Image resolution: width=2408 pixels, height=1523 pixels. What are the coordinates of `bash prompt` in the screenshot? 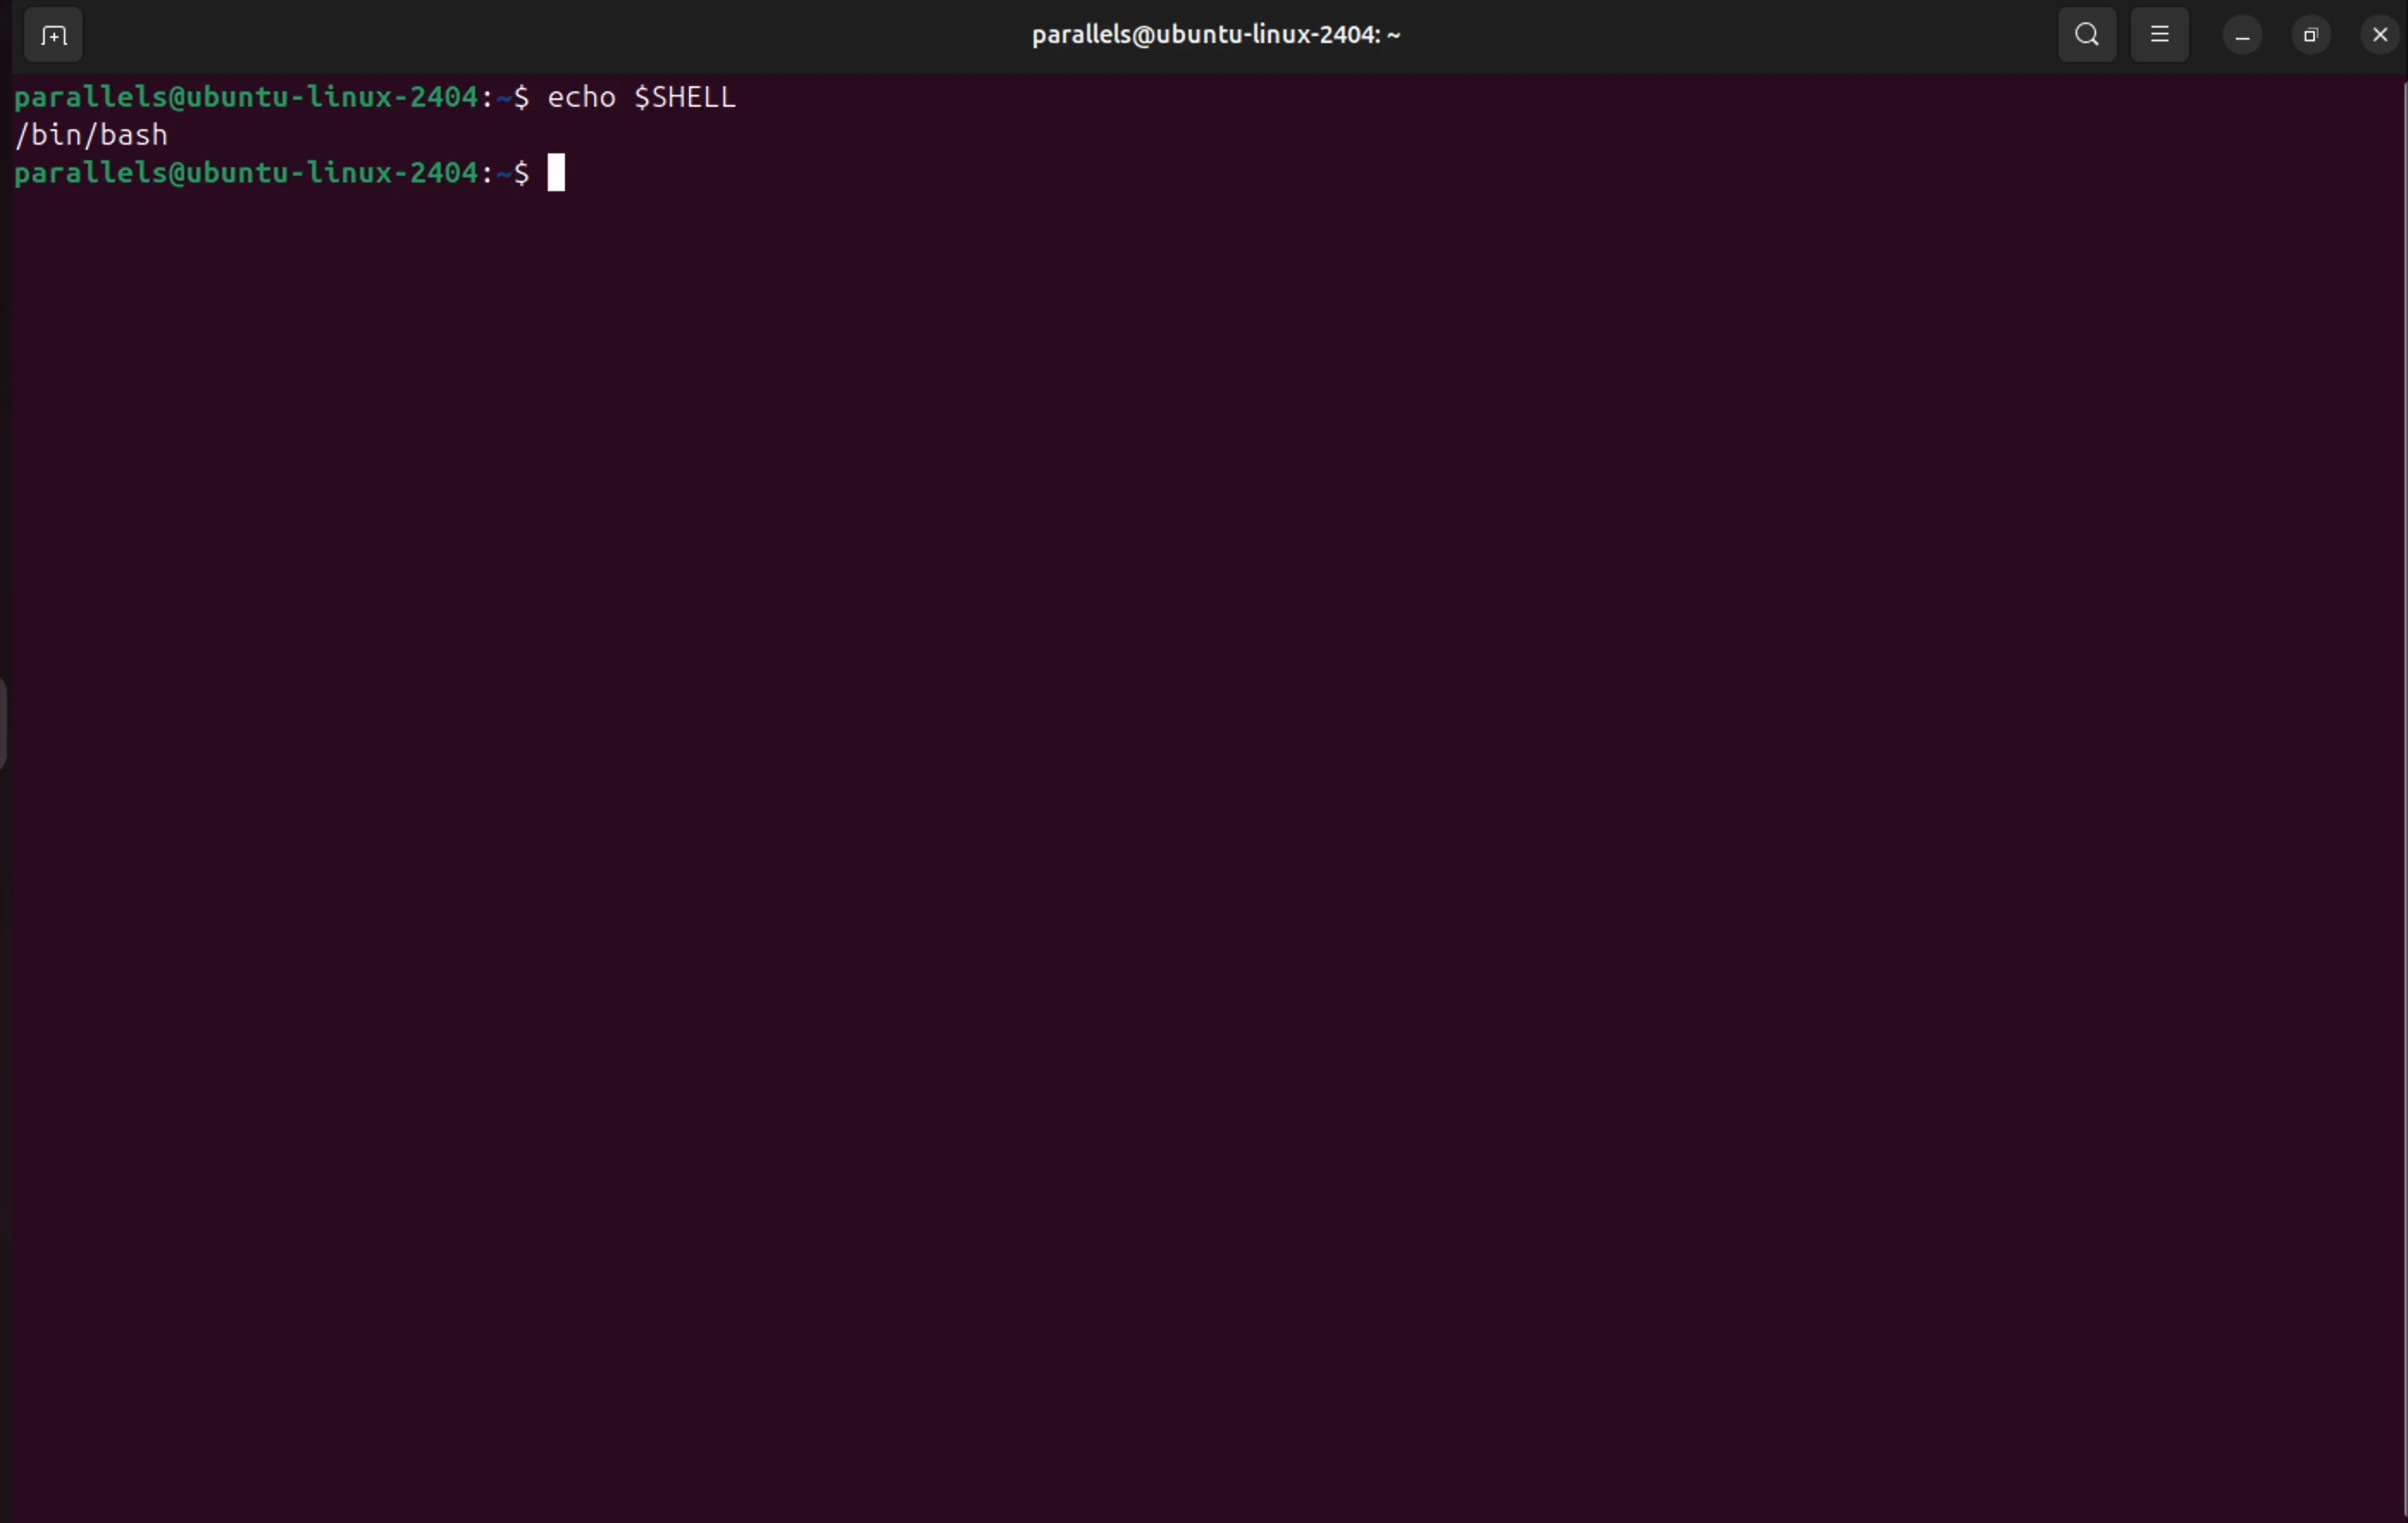 It's located at (270, 91).